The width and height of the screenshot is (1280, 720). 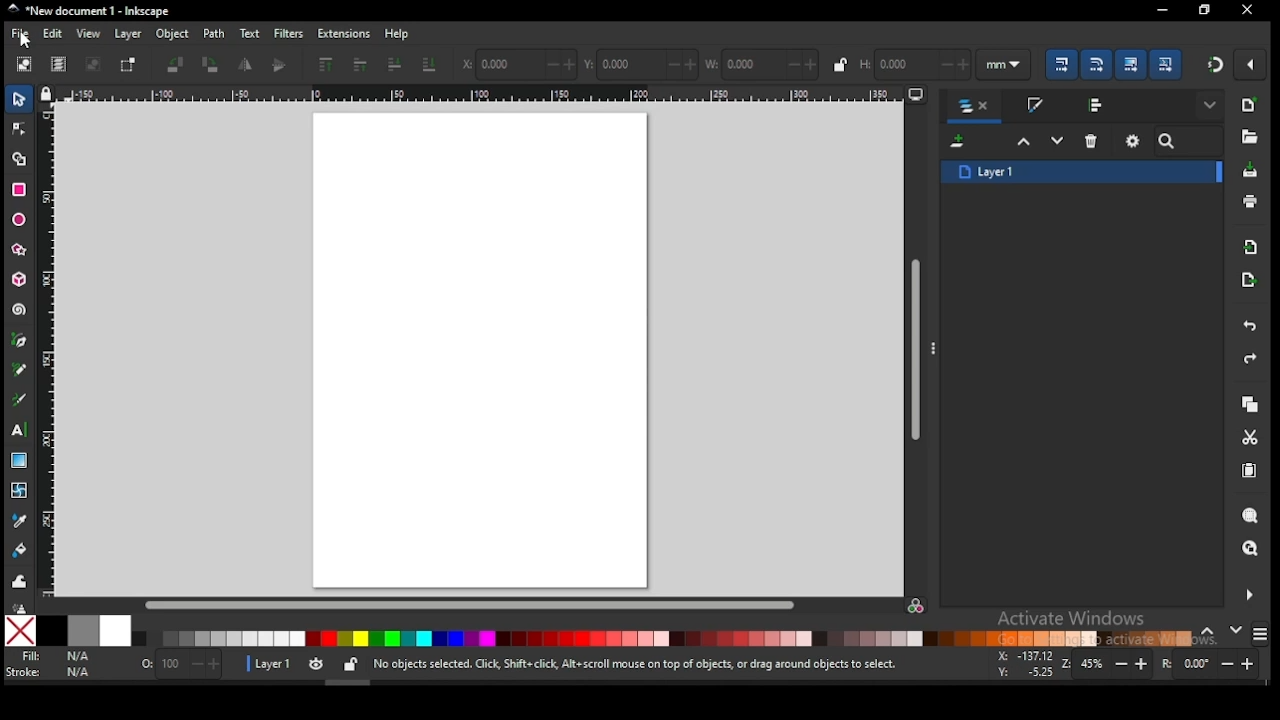 I want to click on lock, so click(x=840, y=64).